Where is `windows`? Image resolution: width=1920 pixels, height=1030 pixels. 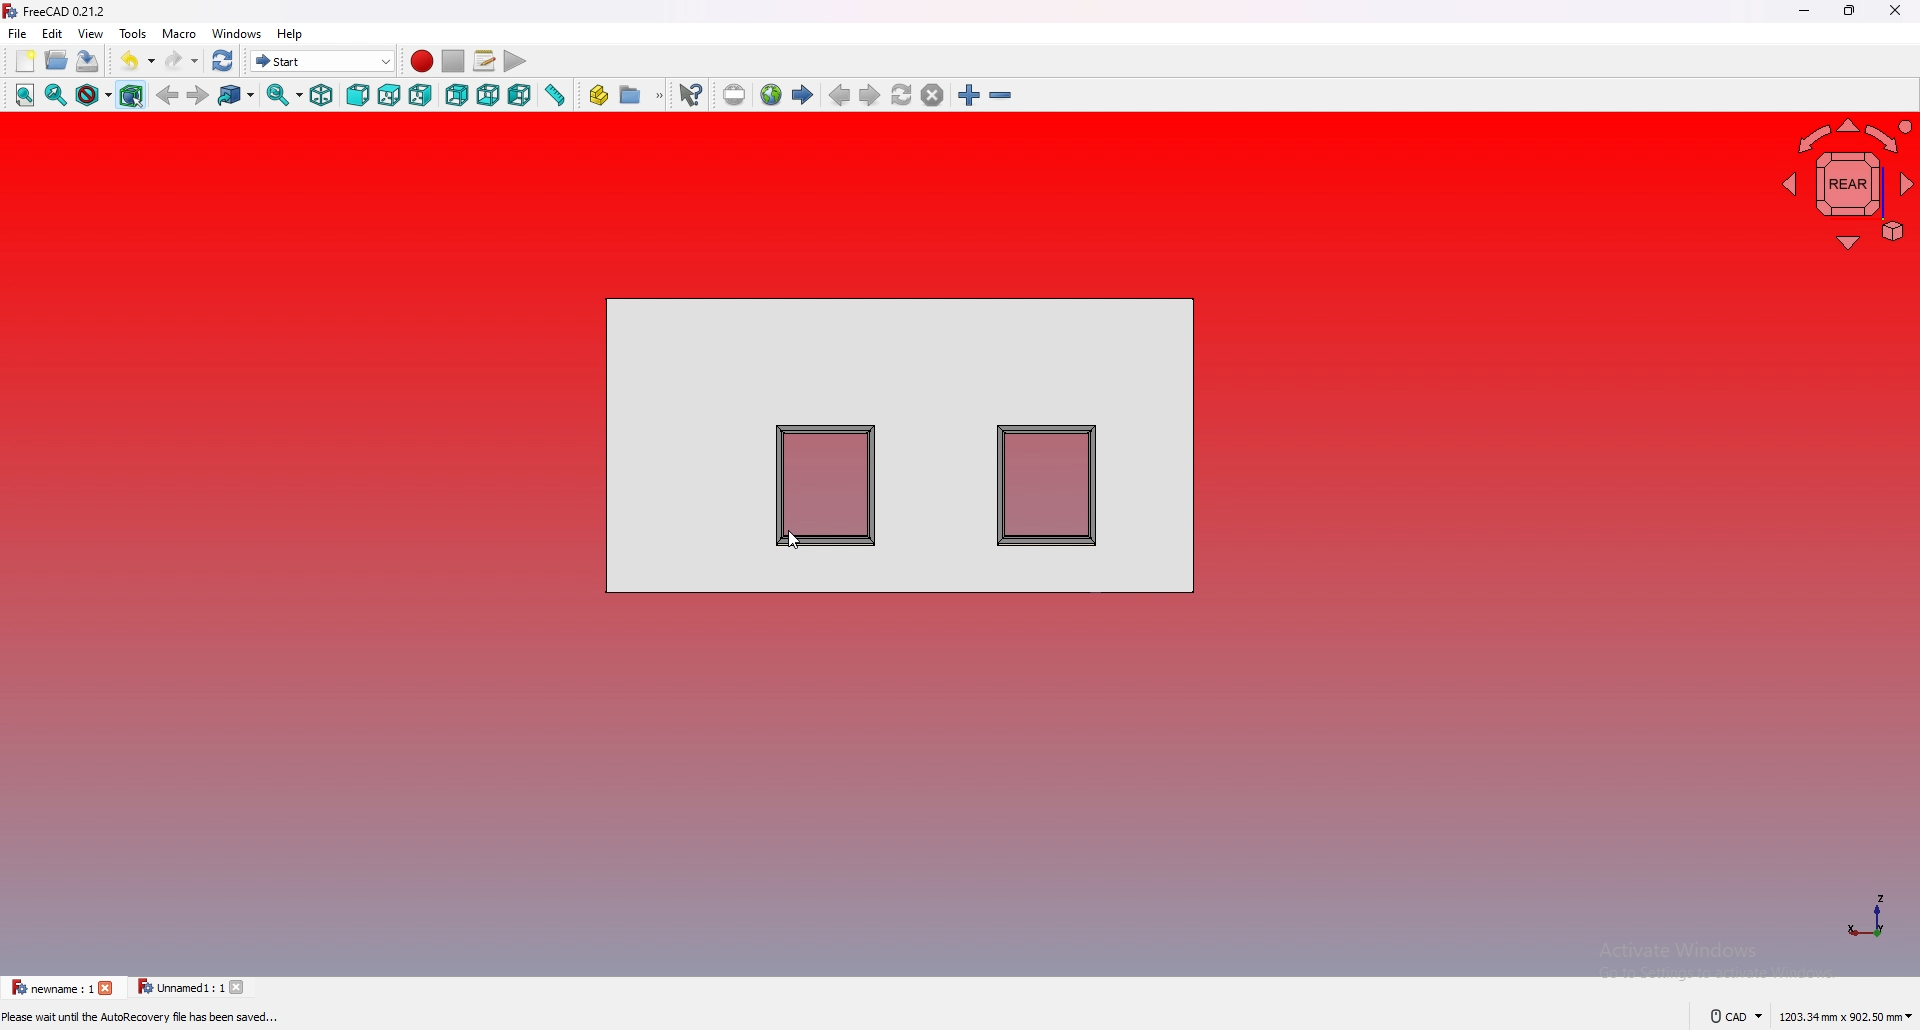
windows is located at coordinates (237, 34).